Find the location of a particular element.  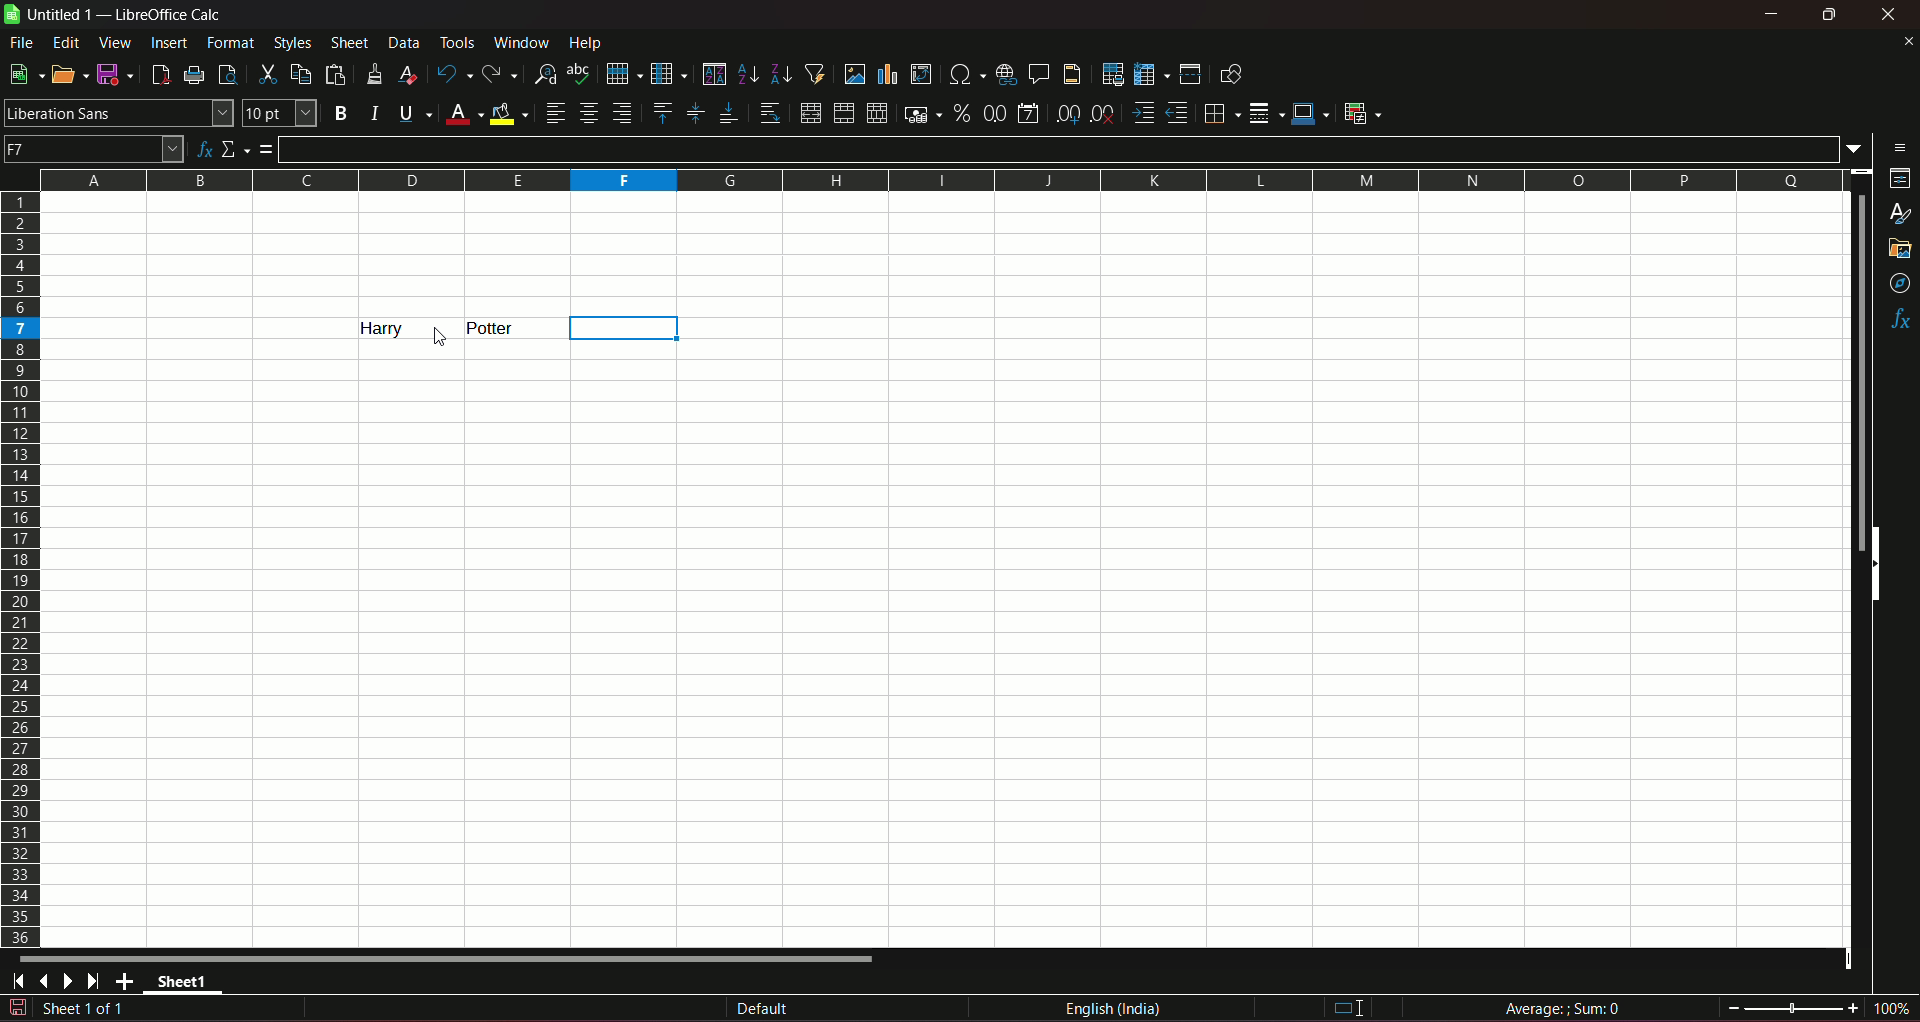

column highlight is located at coordinates (620, 328).